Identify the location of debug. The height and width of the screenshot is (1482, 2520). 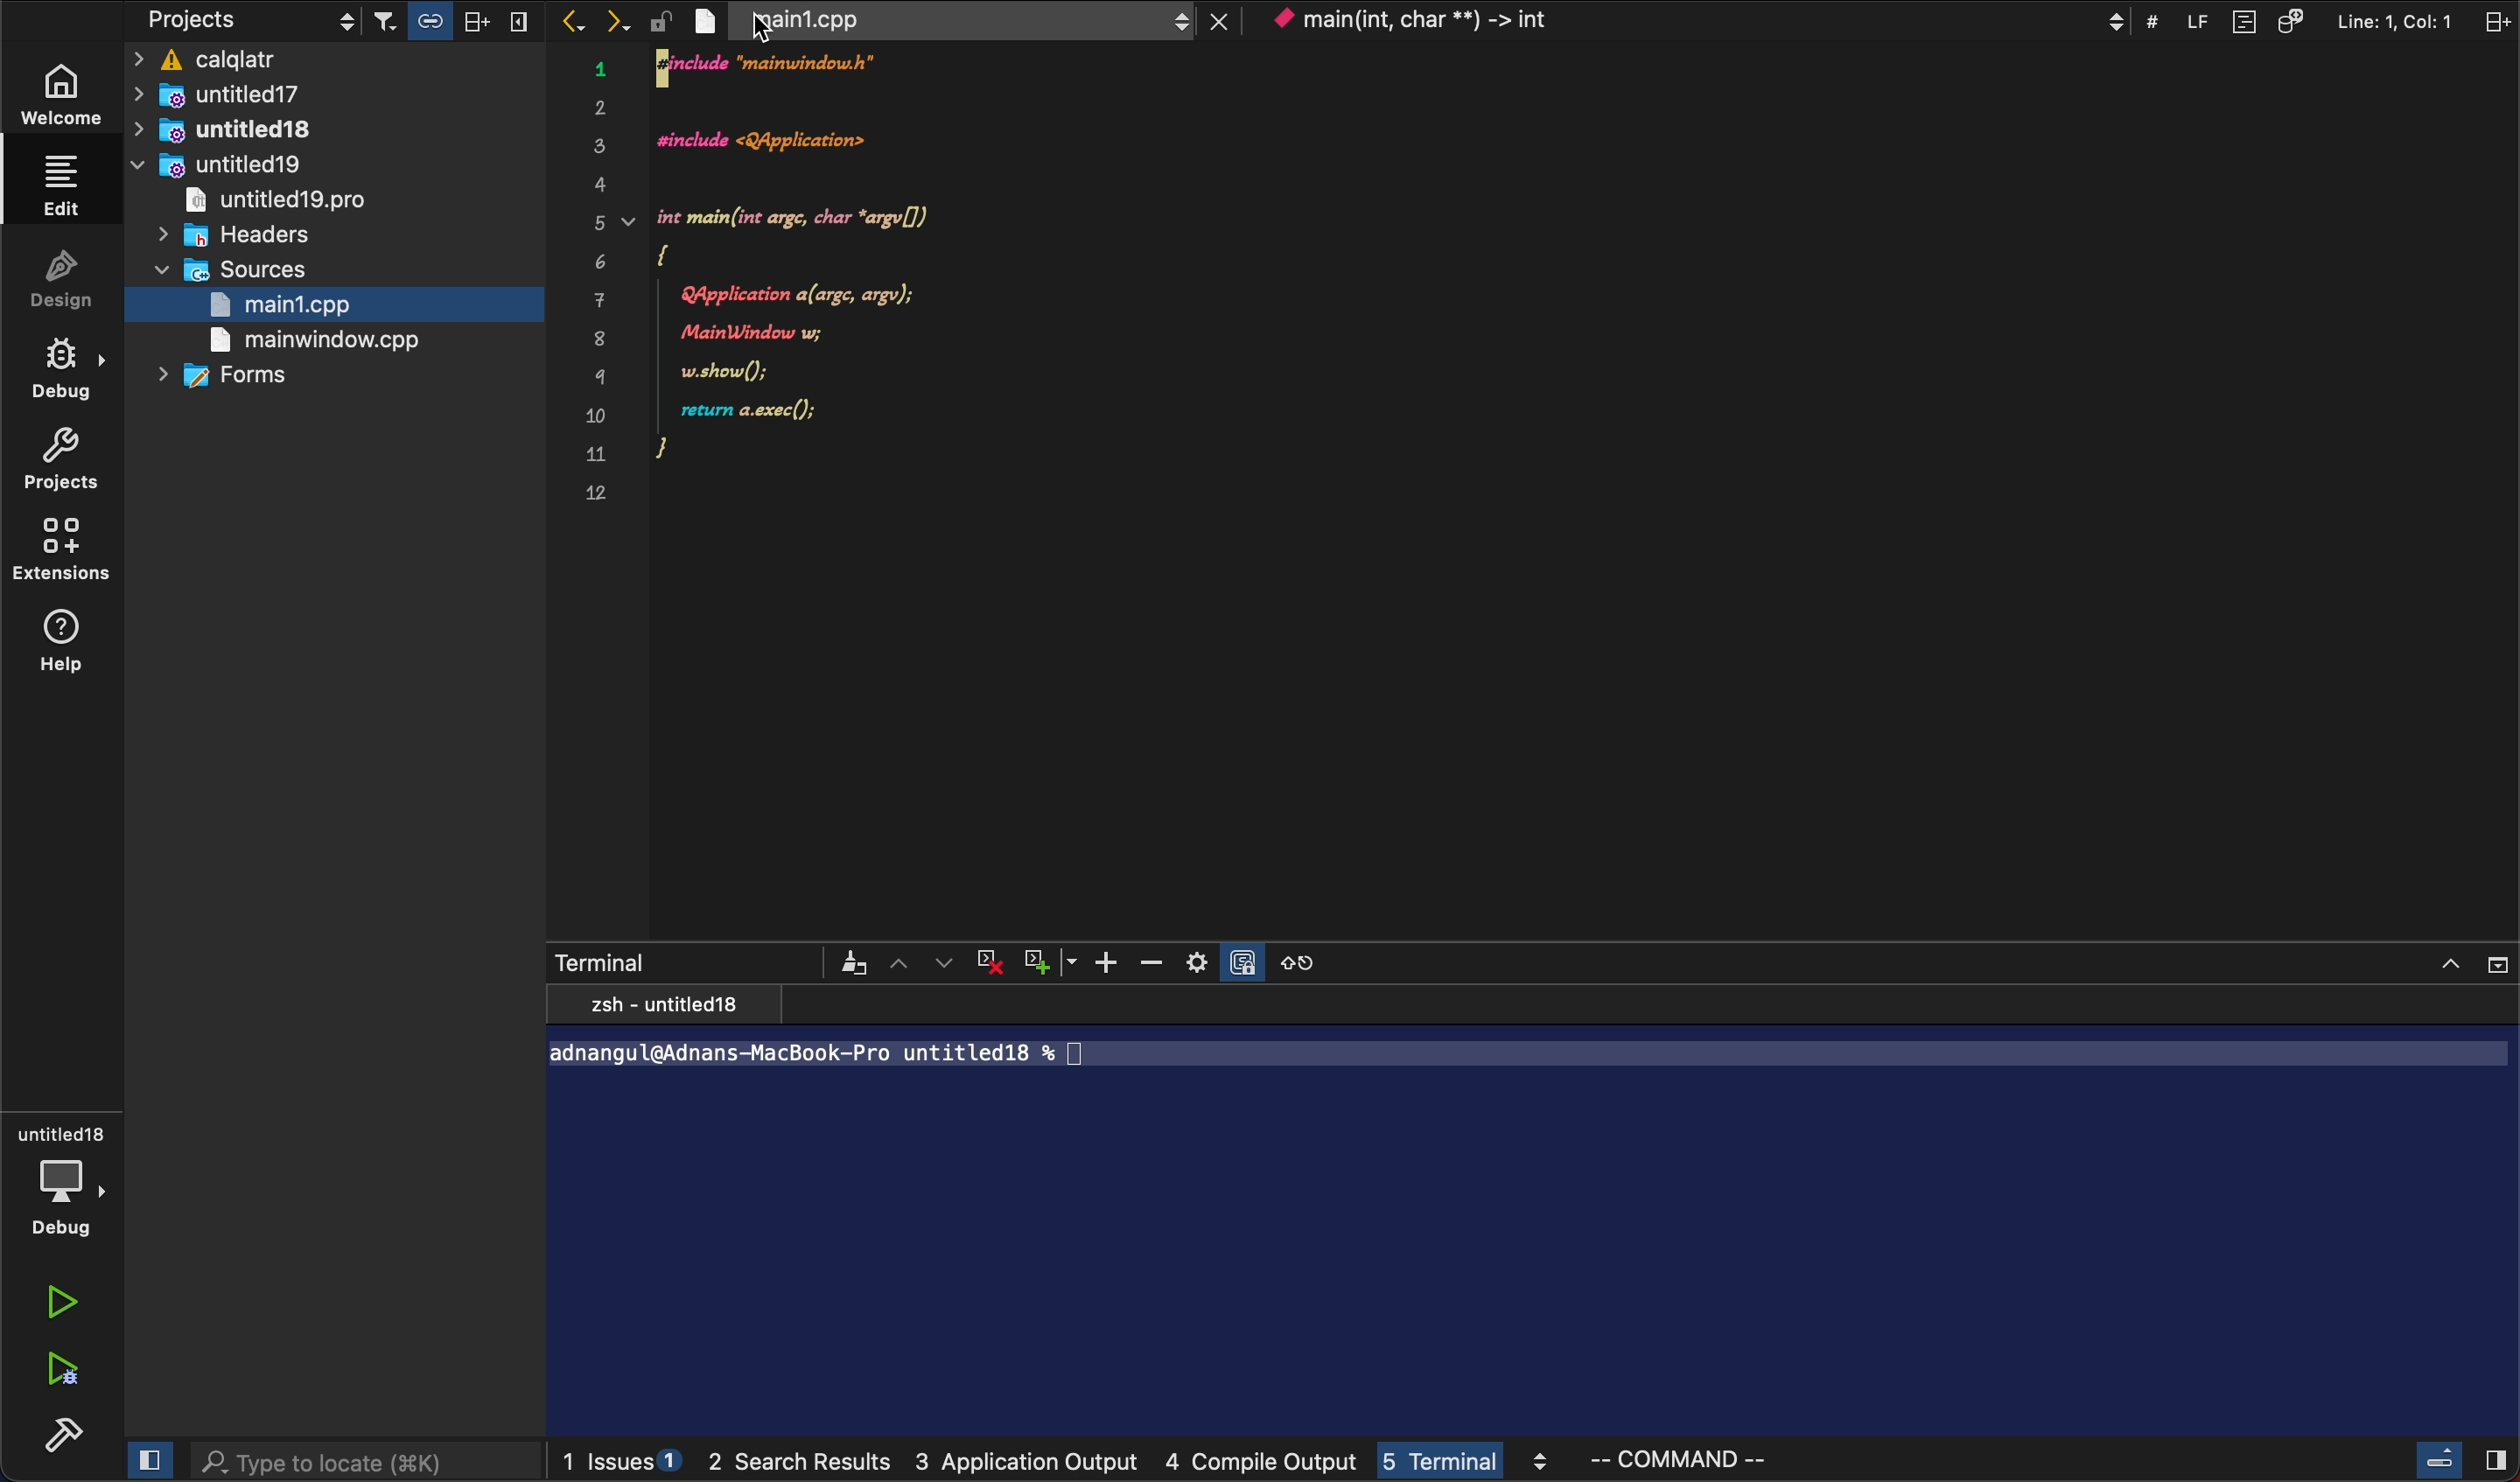
(60, 1176).